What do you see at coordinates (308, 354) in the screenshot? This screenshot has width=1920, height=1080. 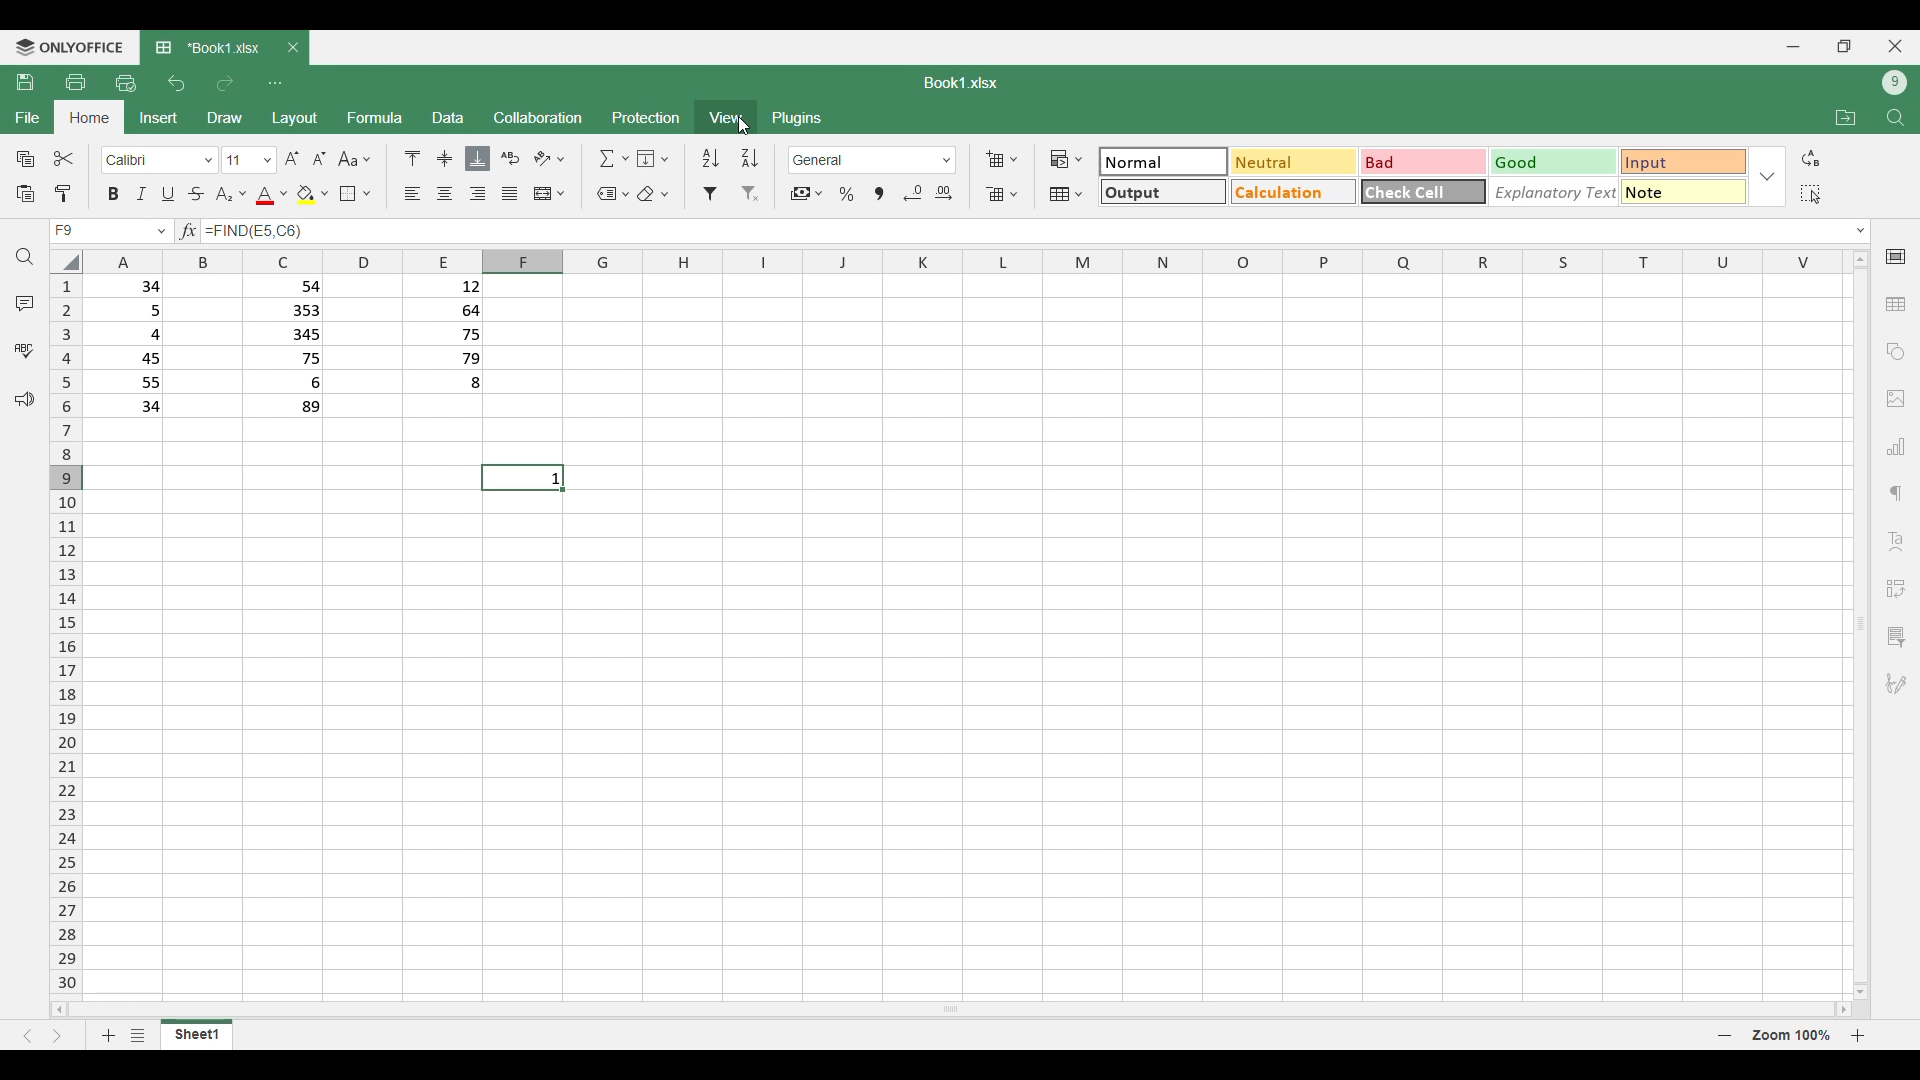 I see `row 1: 34  54 12   row 2: 5 353 64    row 3: 4  345  75  row 4: 45  75  79  row 5: 55  6  8  row 6:  34   89` at bounding box center [308, 354].